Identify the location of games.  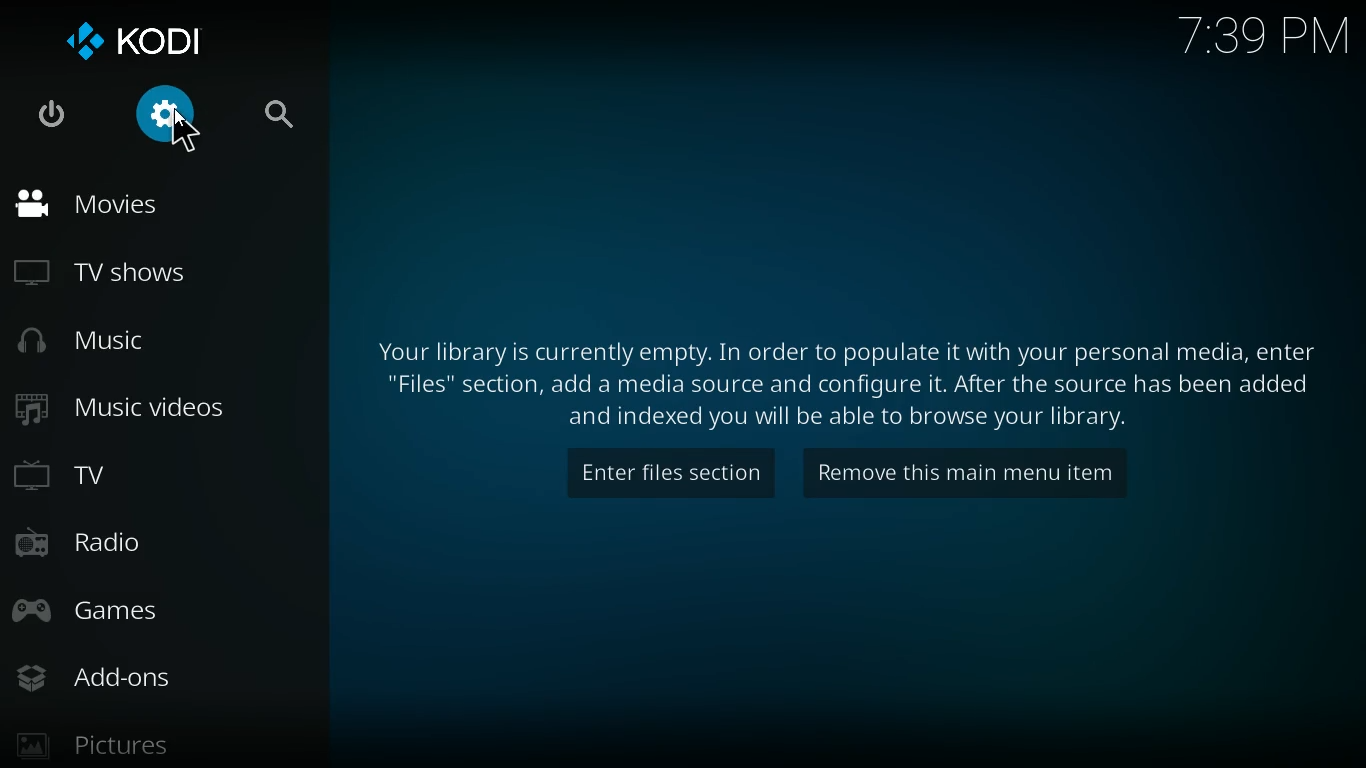
(108, 604).